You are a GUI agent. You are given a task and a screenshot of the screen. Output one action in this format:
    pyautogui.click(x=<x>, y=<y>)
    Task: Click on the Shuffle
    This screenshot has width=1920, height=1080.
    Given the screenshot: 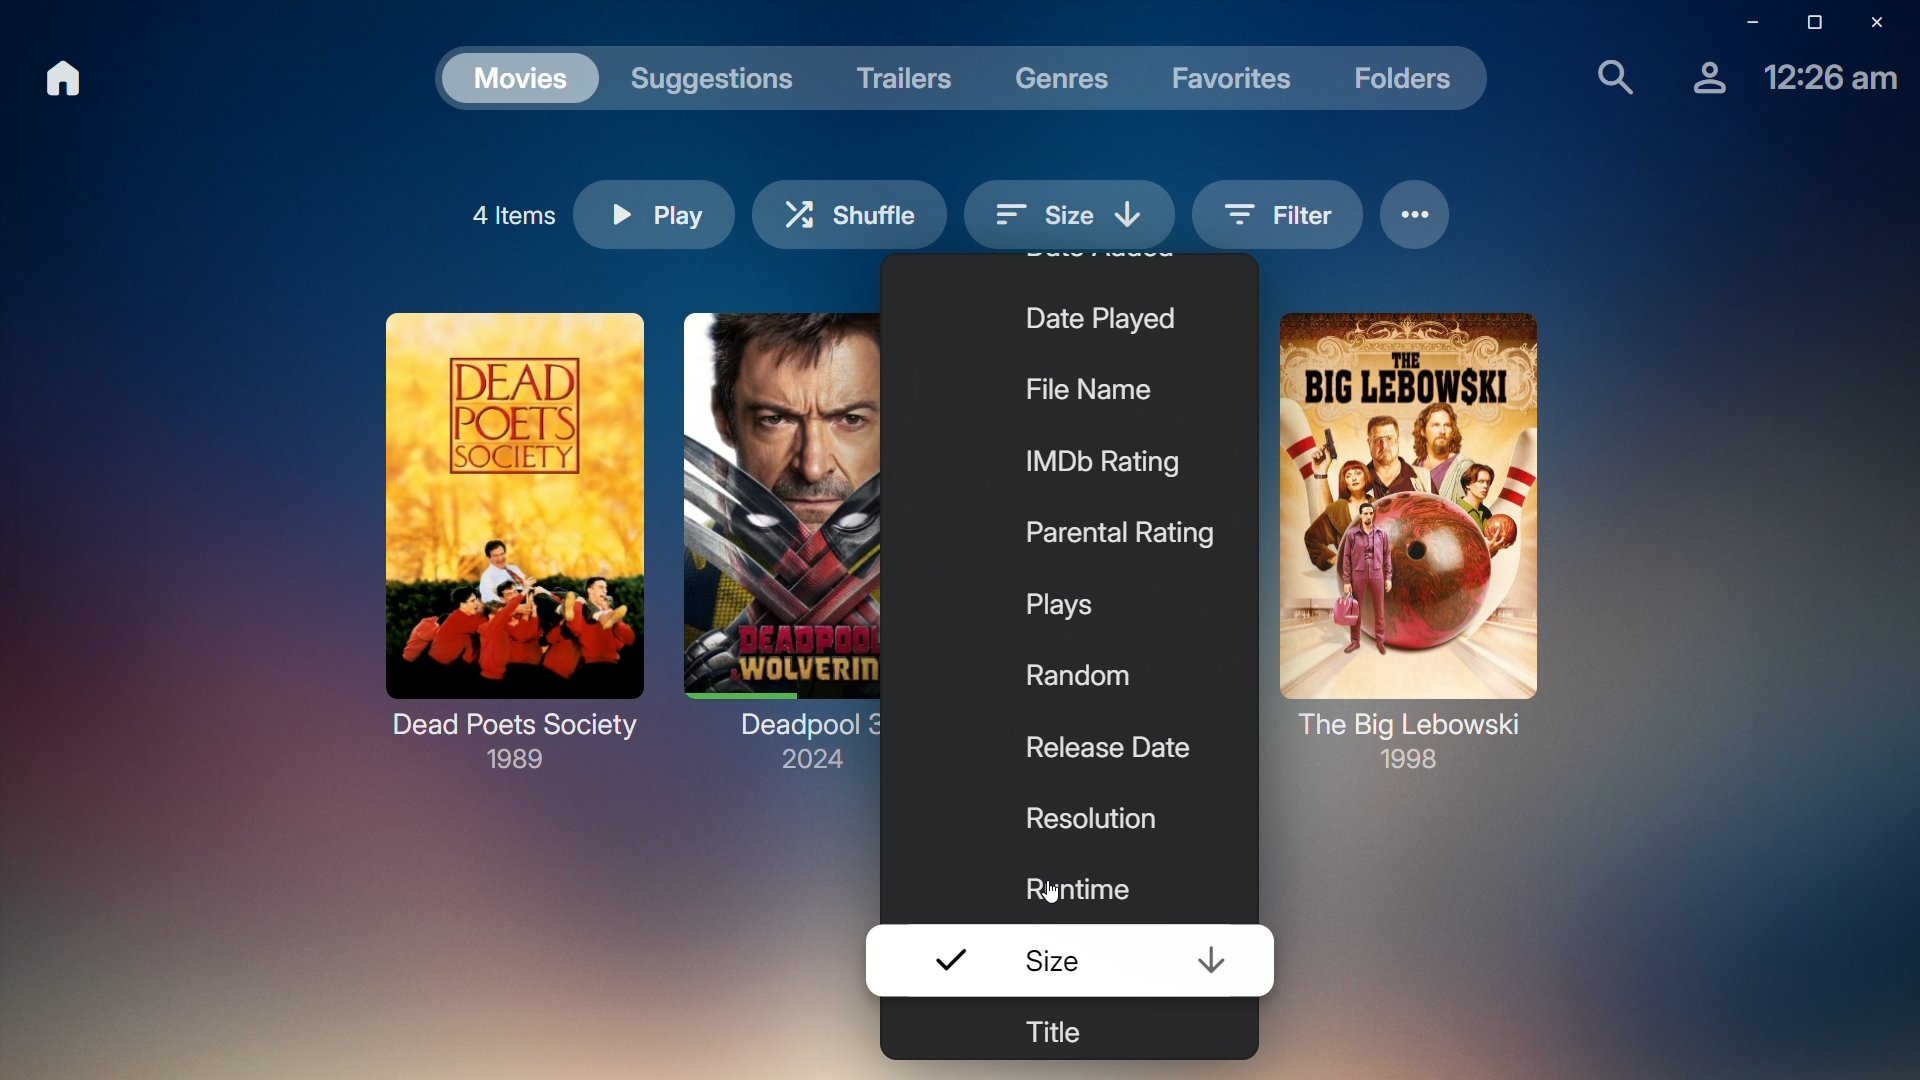 What is the action you would take?
    pyautogui.click(x=852, y=209)
    